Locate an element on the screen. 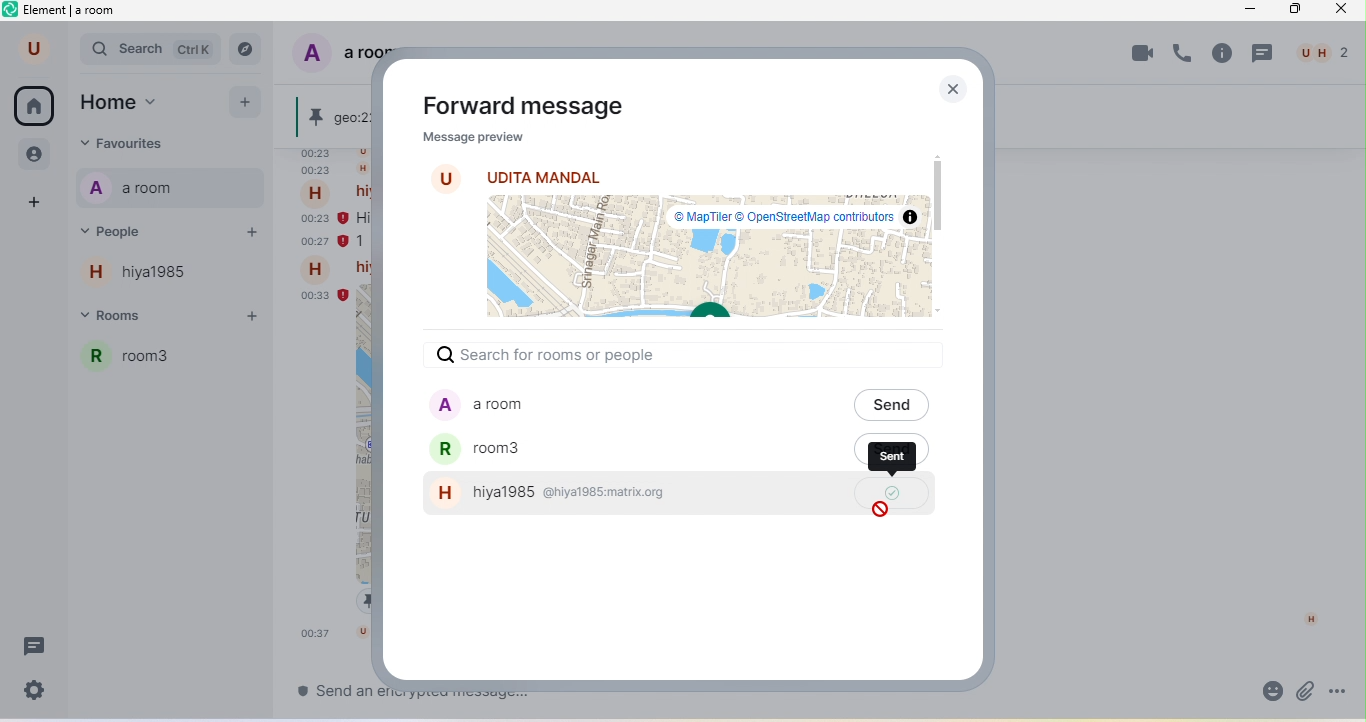  add room is located at coordinates (257, 317).